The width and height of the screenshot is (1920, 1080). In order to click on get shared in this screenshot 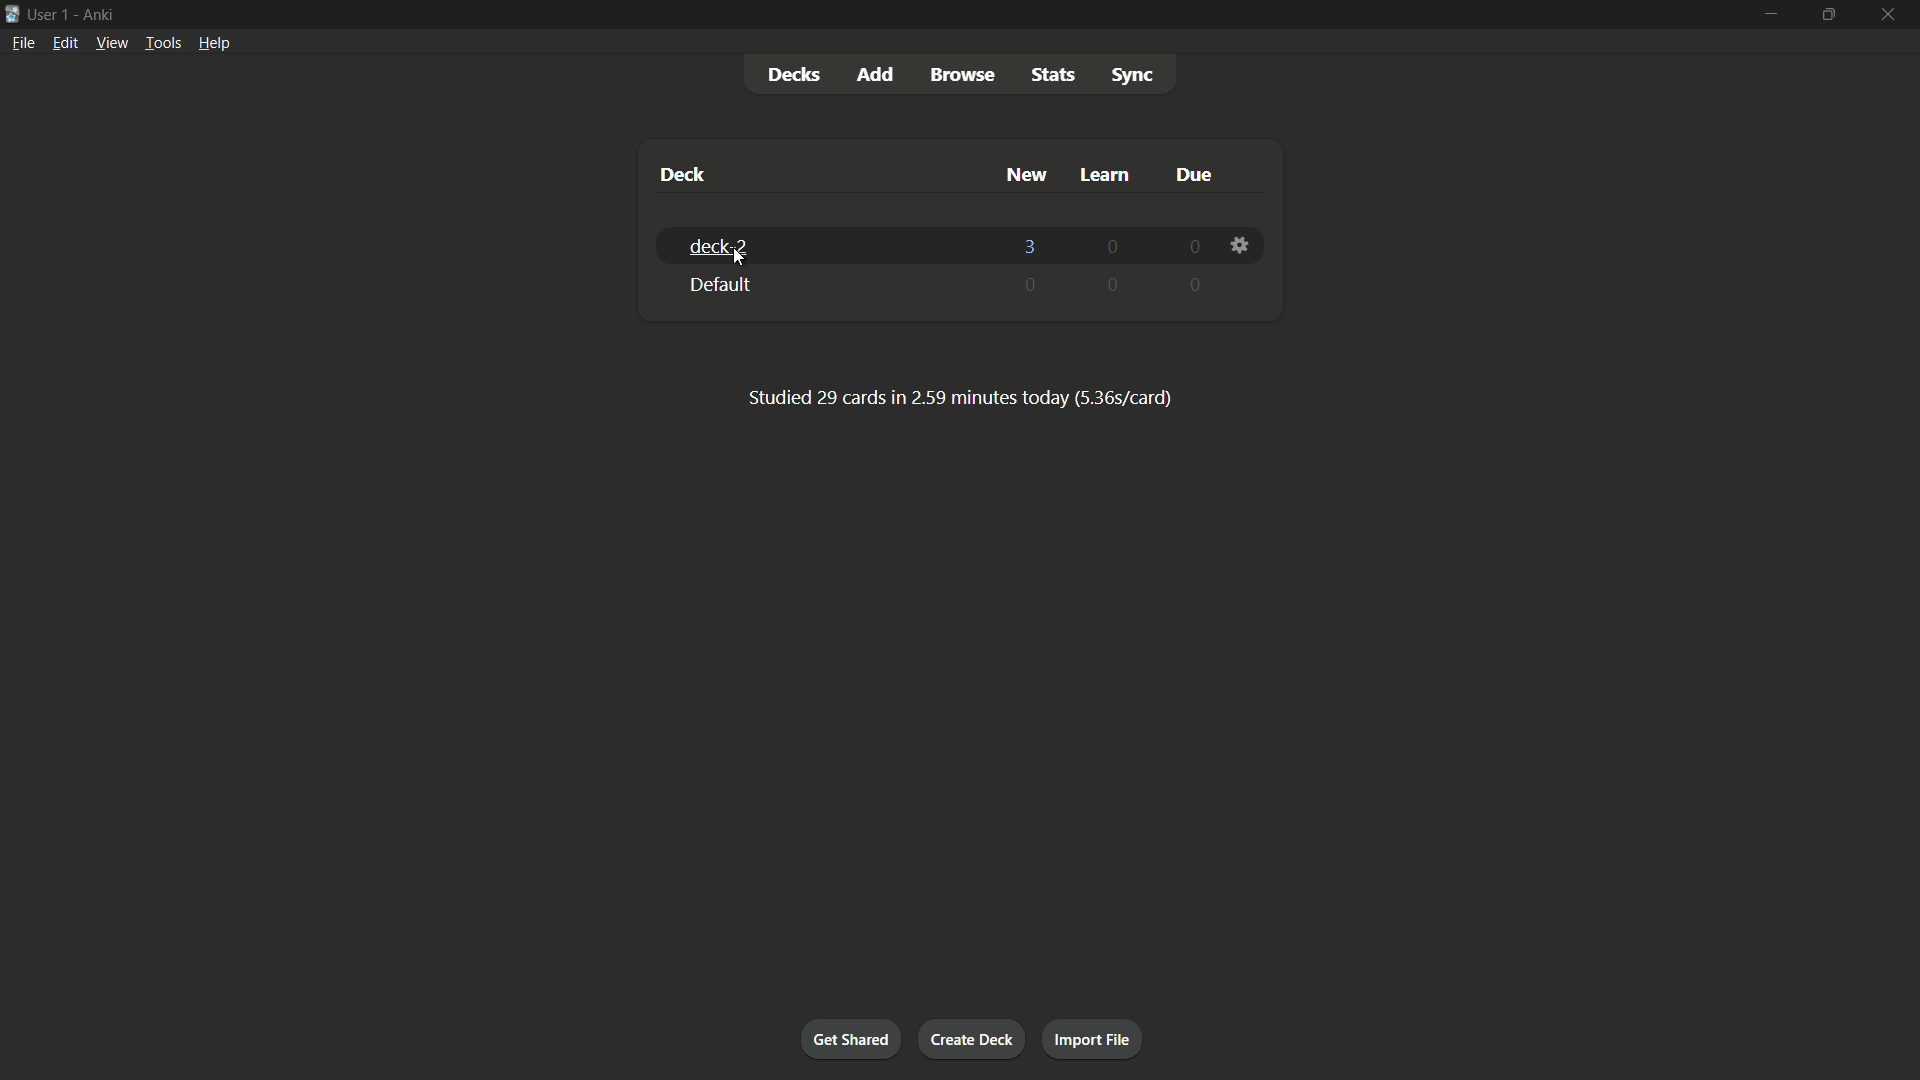, I will do `click(850, 1039)`.